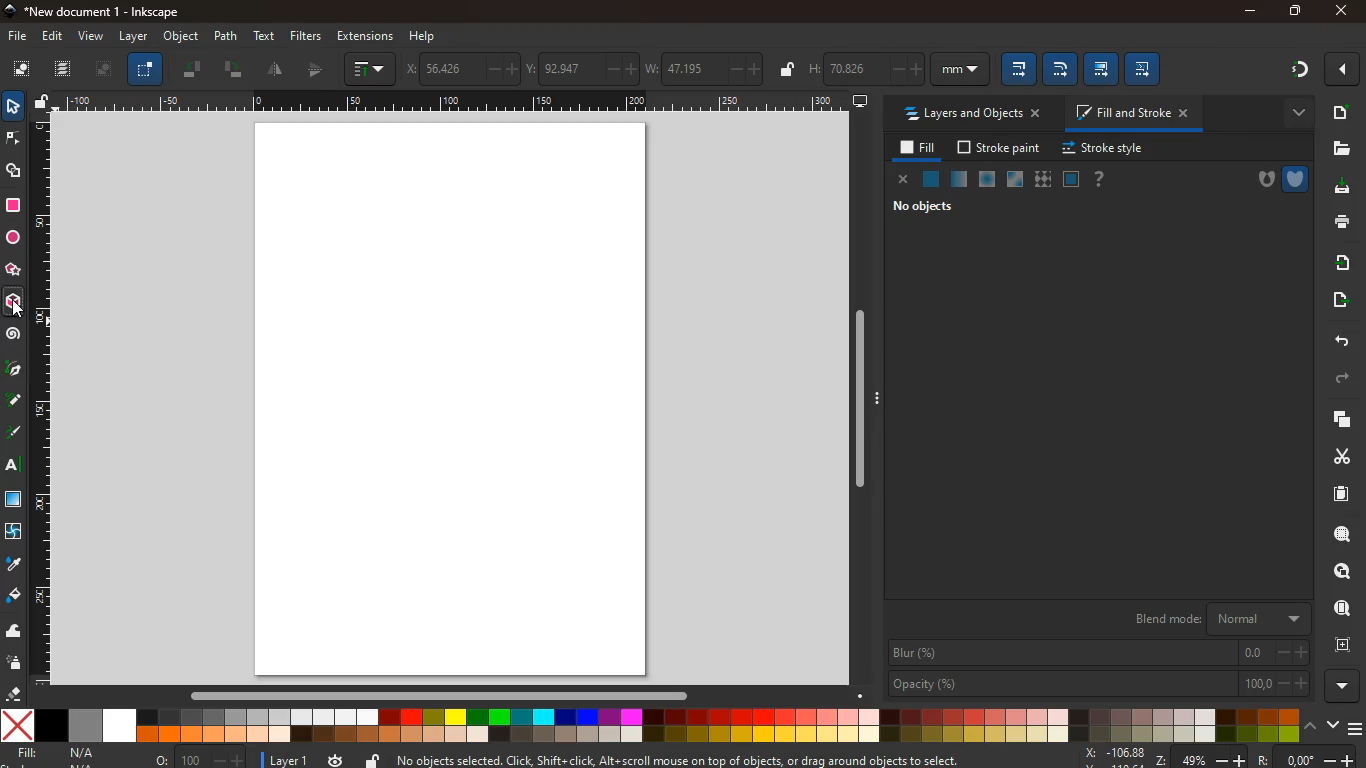 The height and width of the screenshot is (768, 1366). Describe the element at coordinates (15, 305) in the screenshot. I see `3d tool` at that location.